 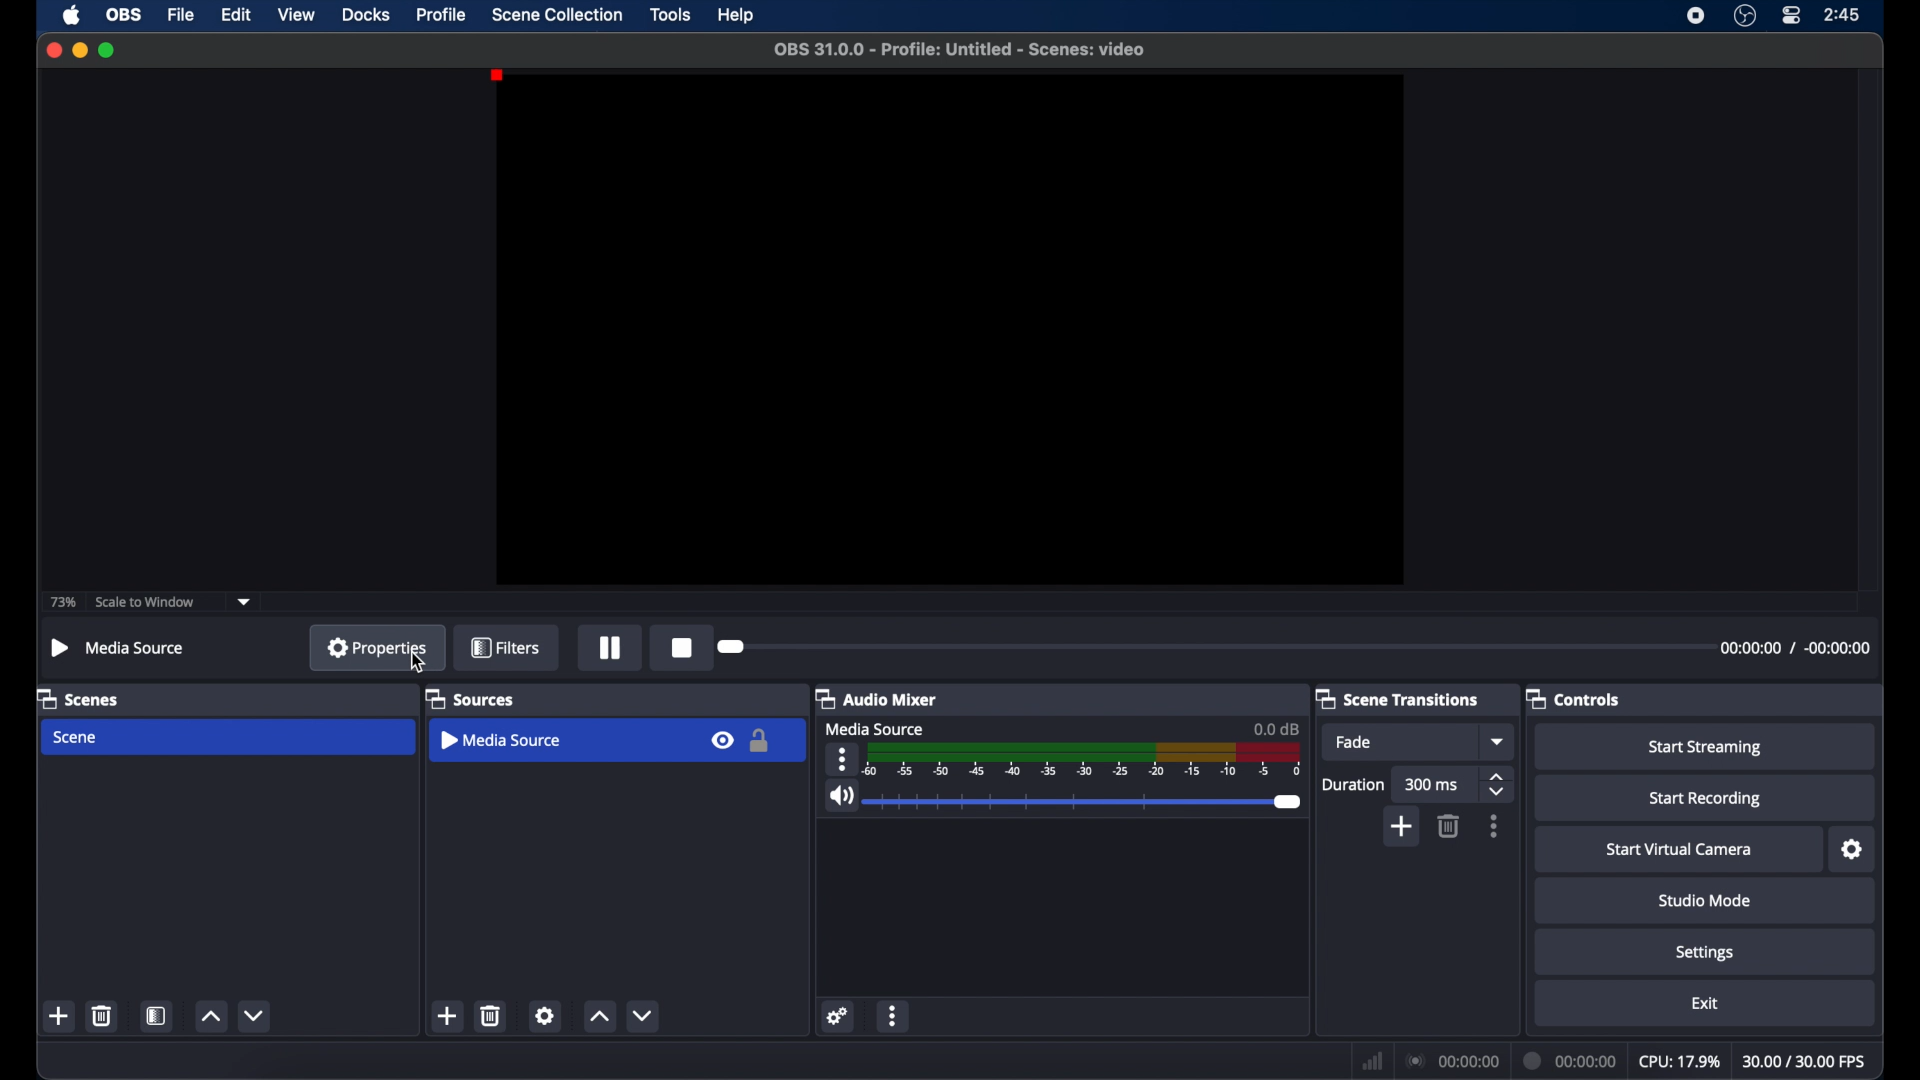 What do you see at coordinates (492, 1015) in the screenshot?
I see `delete` at bounding box center [492, 1015].